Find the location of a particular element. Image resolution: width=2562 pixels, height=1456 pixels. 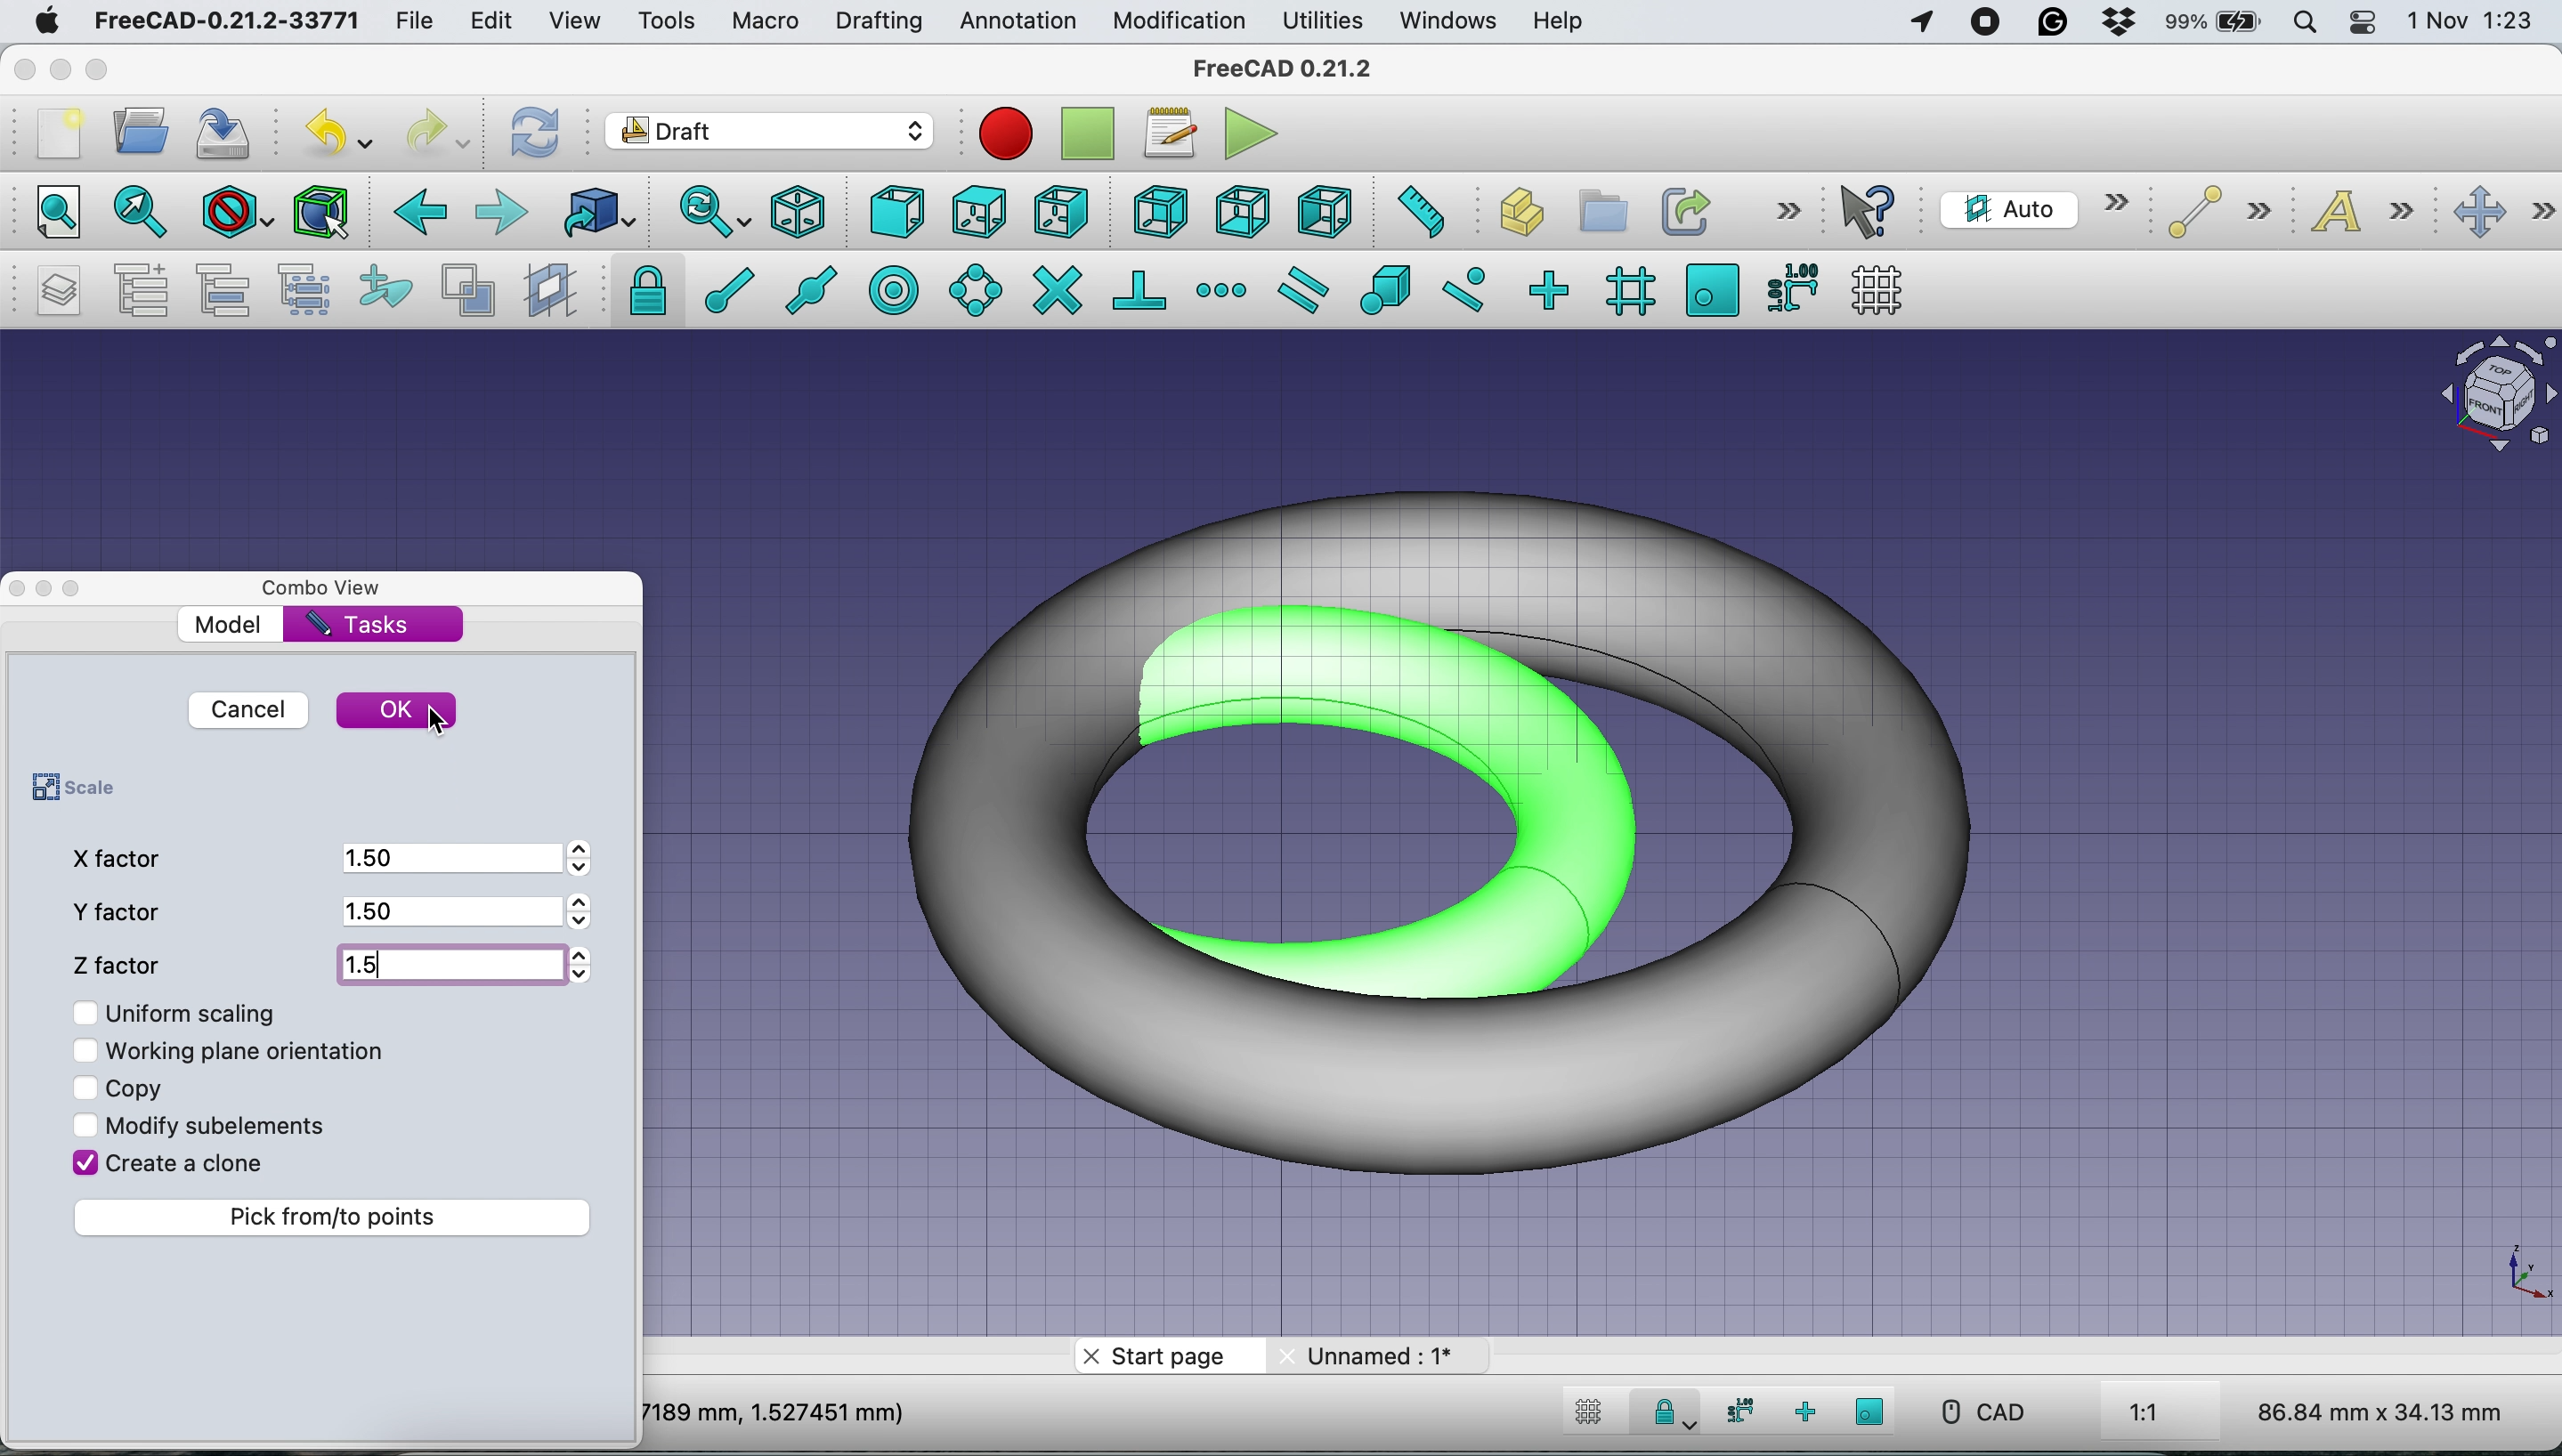

Apps Using Location is located at coordinates (1922, 24).